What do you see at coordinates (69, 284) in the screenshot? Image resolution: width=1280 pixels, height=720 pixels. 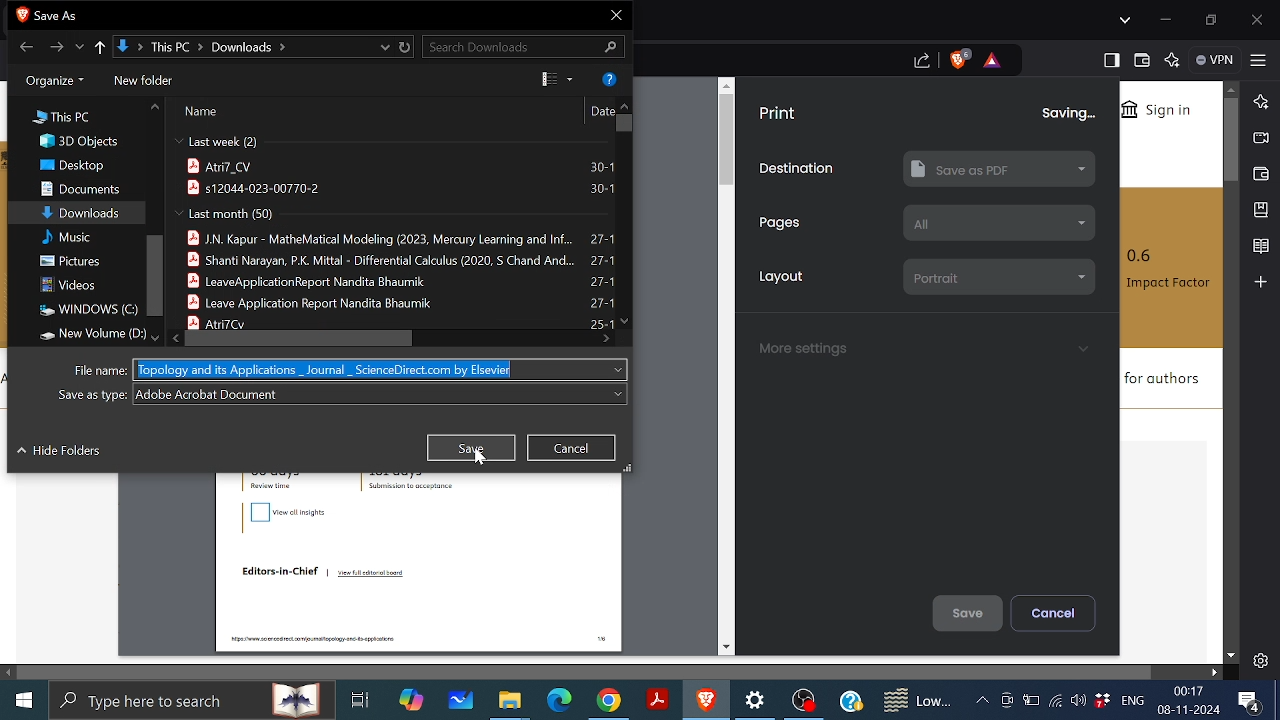 I see `Videos` at bounding box center [69, 284].